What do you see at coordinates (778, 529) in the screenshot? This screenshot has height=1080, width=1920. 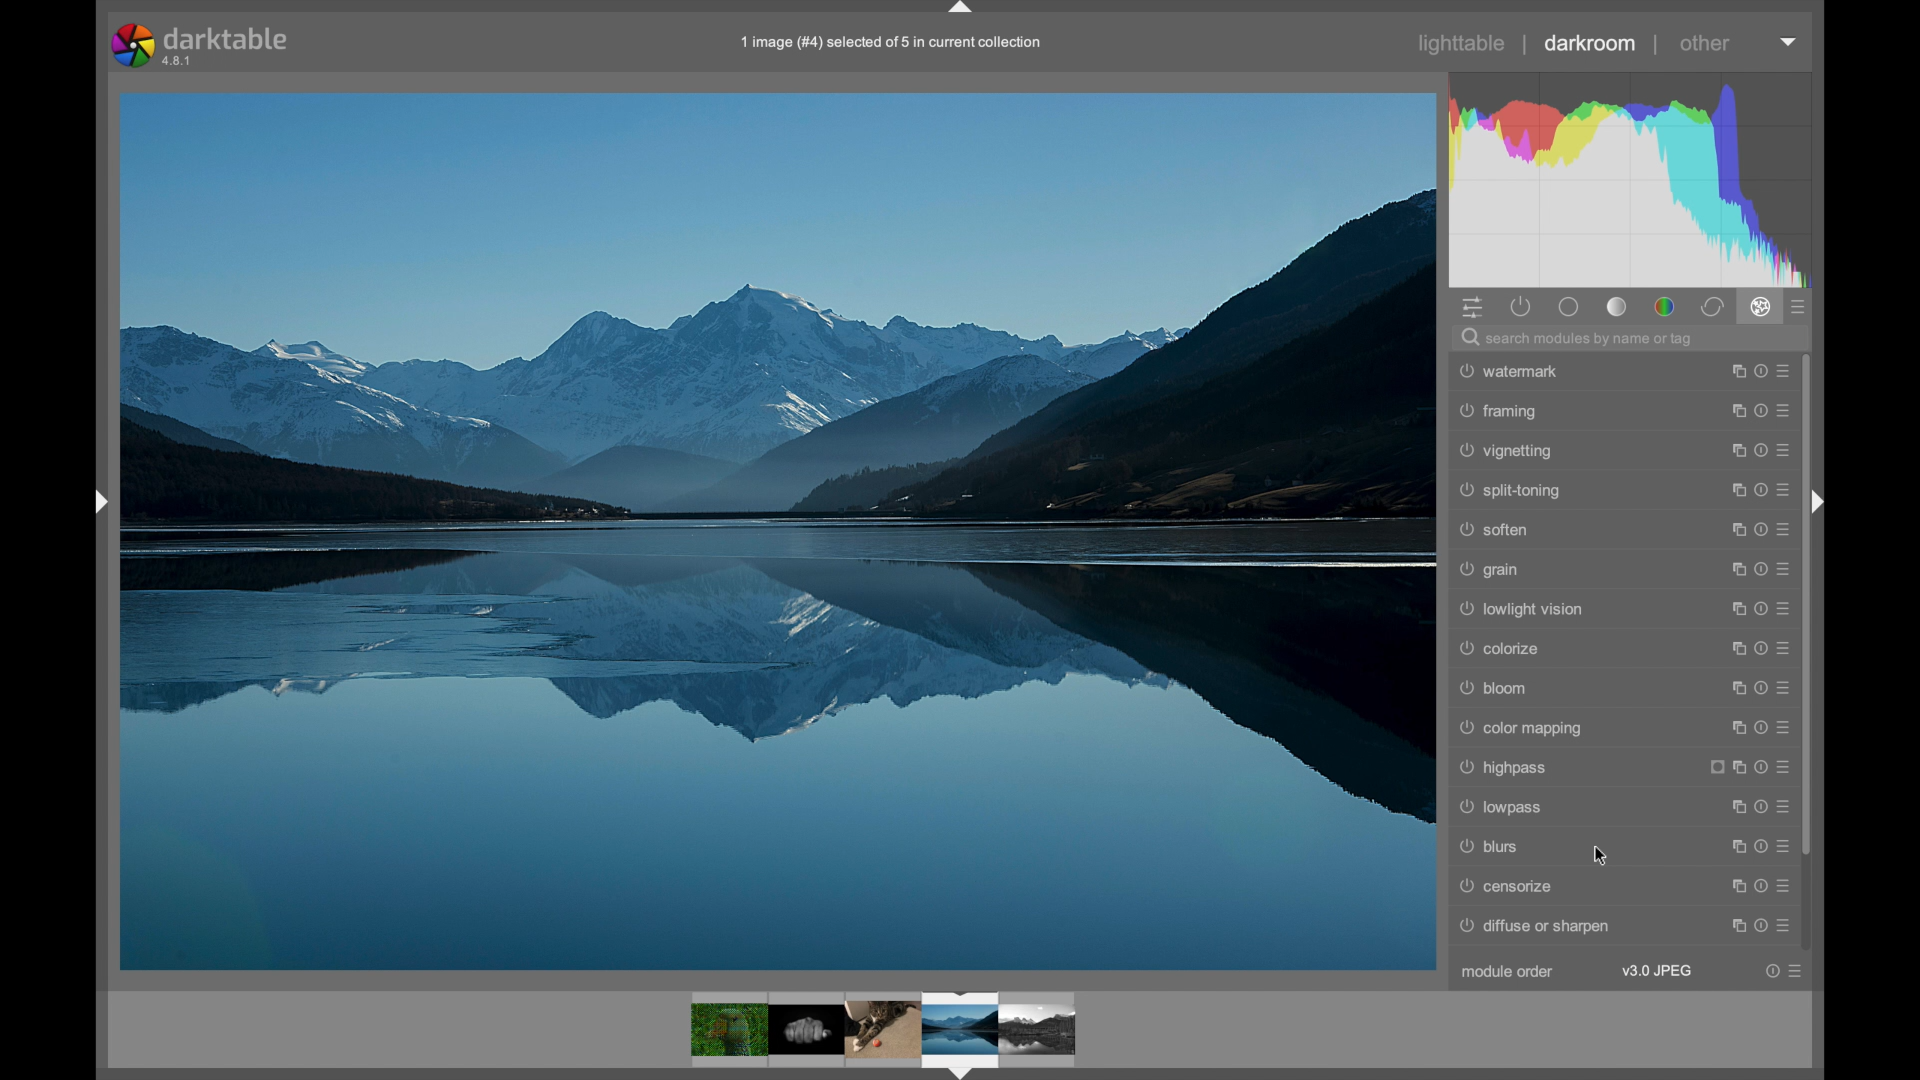 I see `photo ` at bounding box center [778, 529].